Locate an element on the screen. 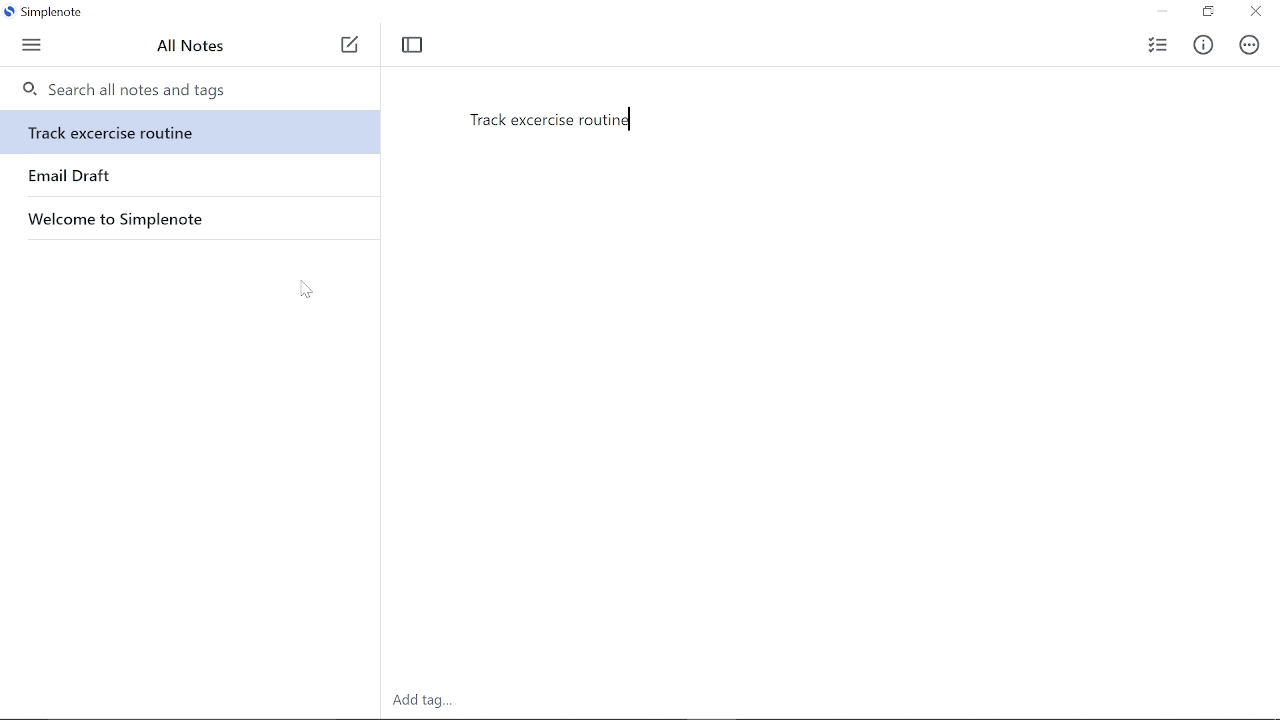  Minimize is located at coordinates (1163, 12).